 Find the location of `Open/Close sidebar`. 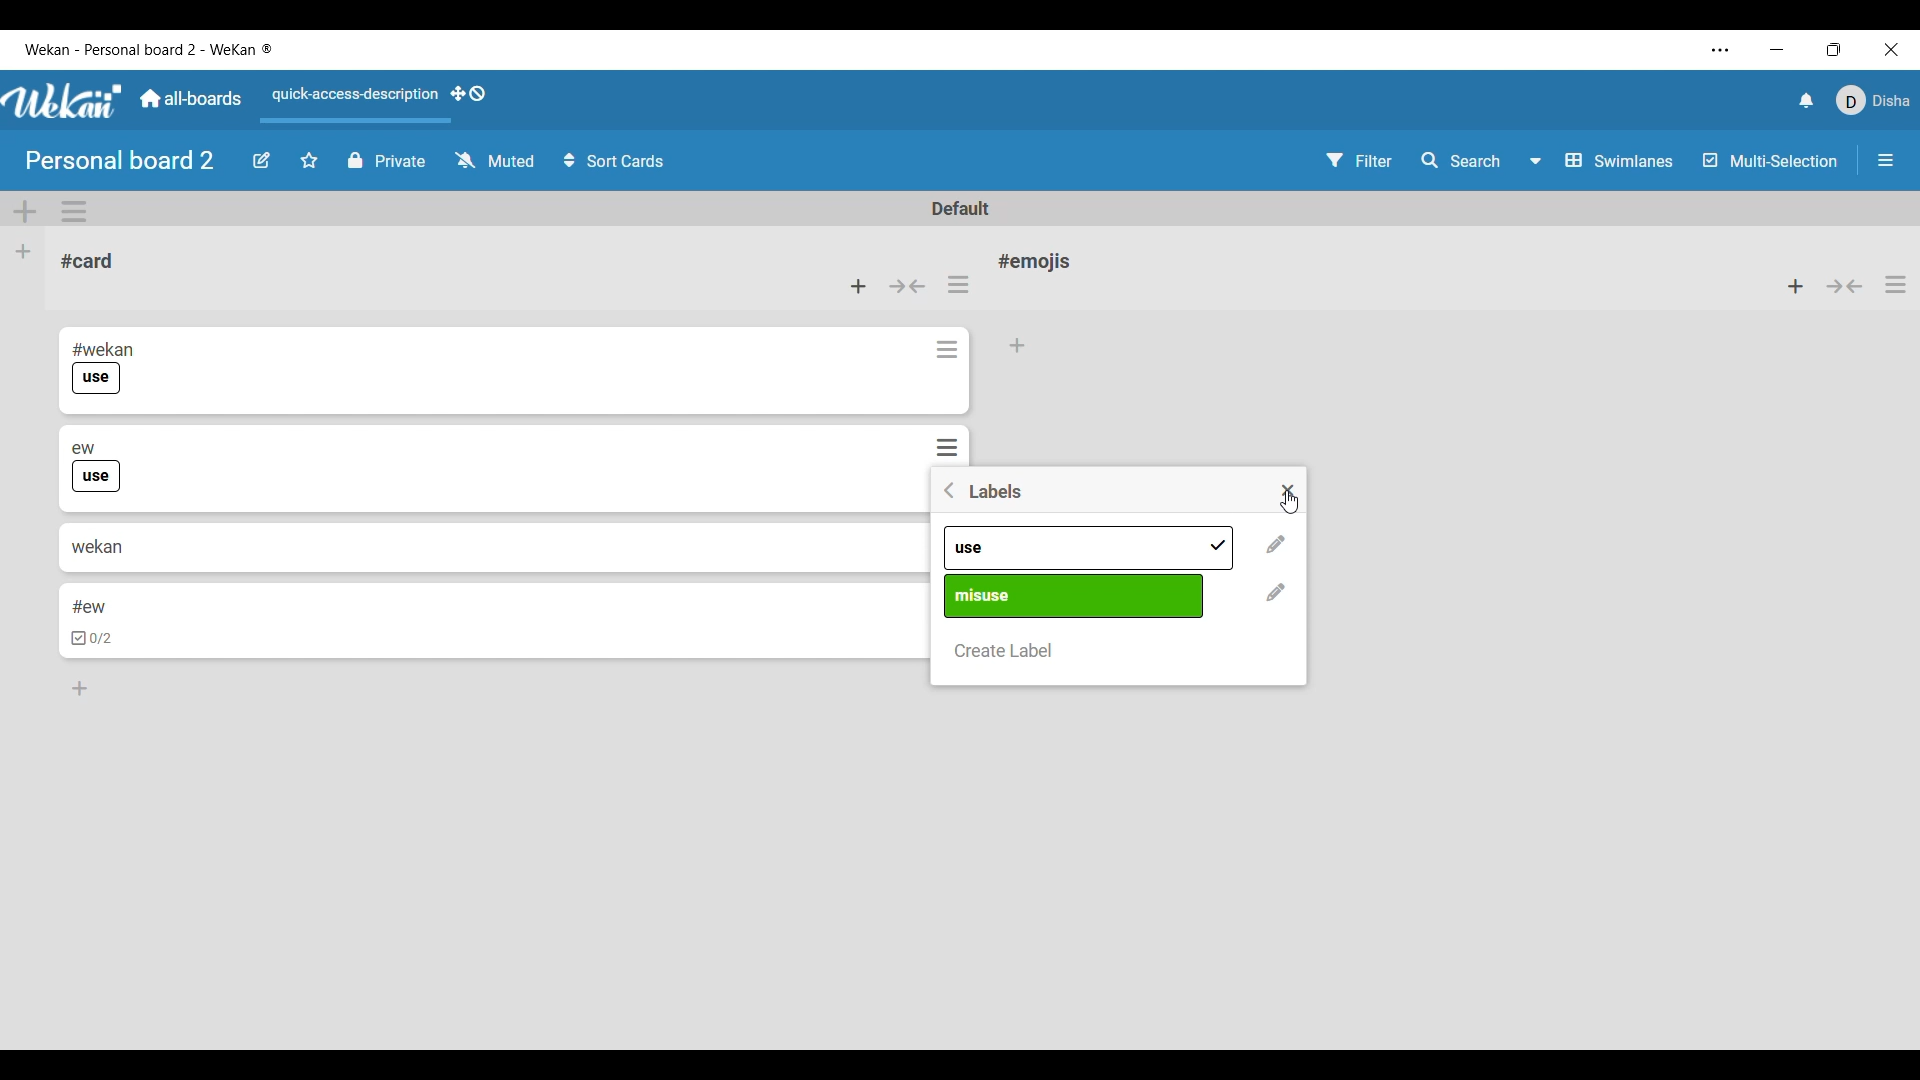

Open/Close sidebar is located at coordinates (1886, 160).